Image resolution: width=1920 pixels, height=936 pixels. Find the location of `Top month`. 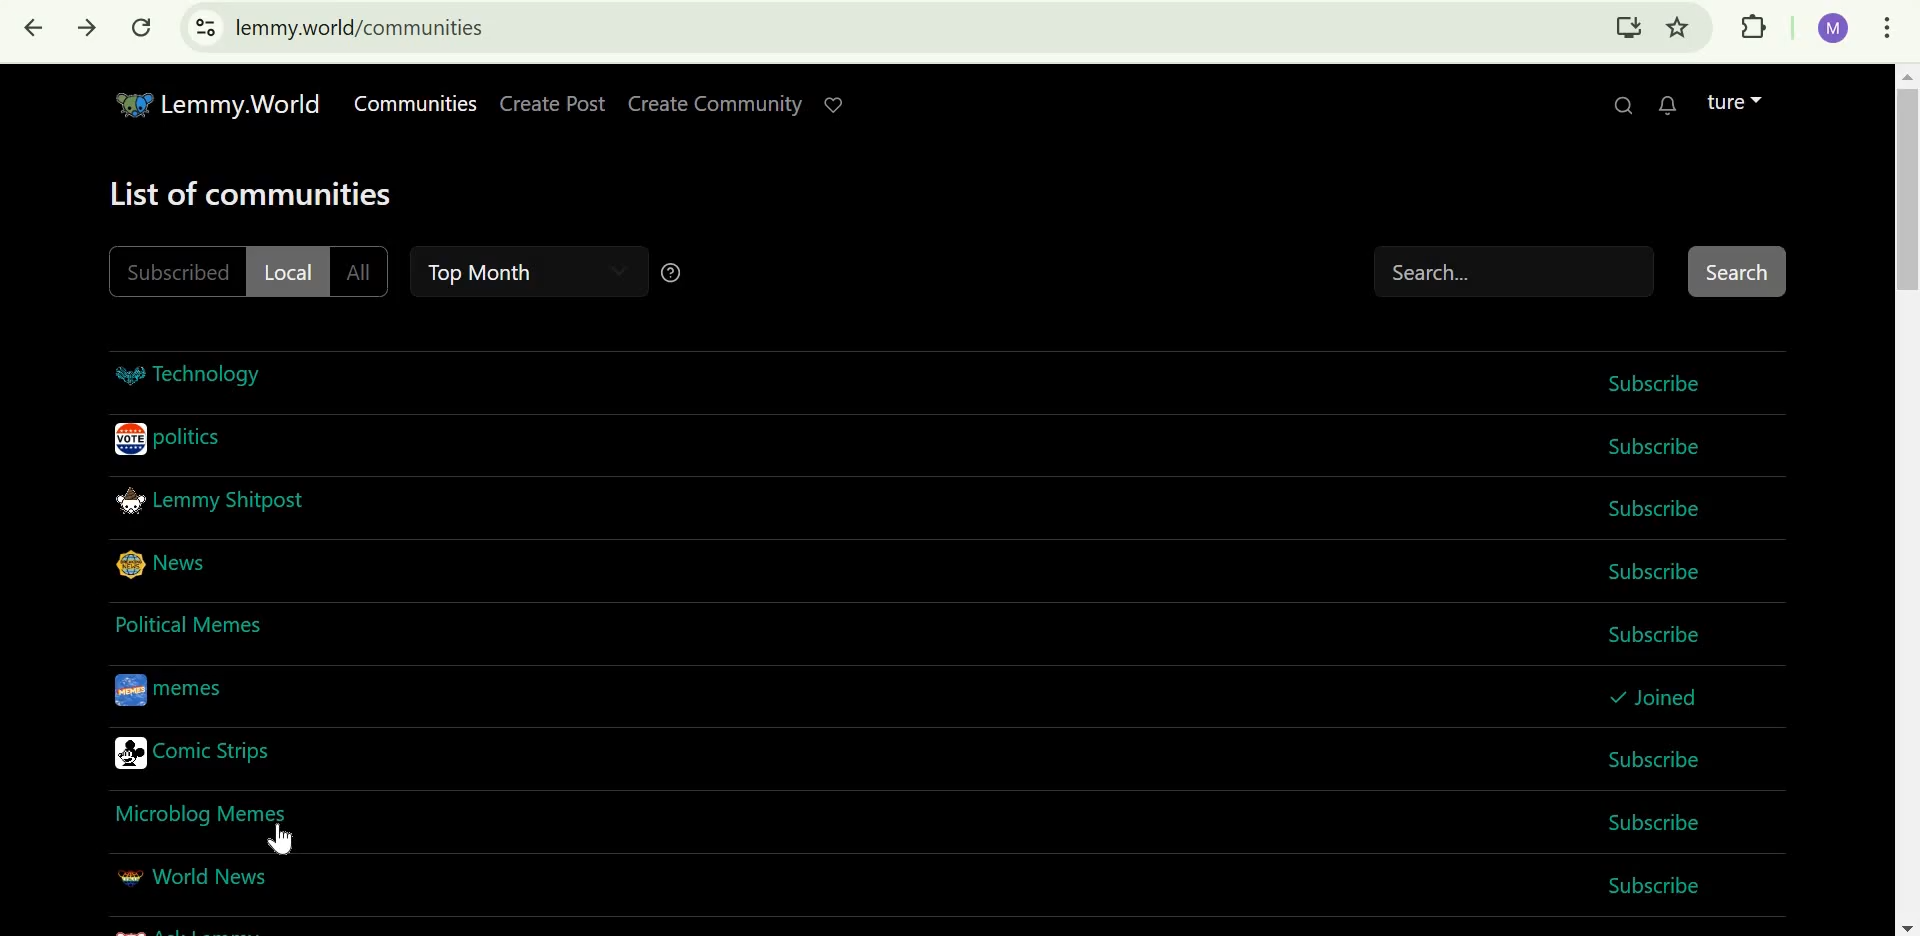

Top month is located at coordinates (493, 272).